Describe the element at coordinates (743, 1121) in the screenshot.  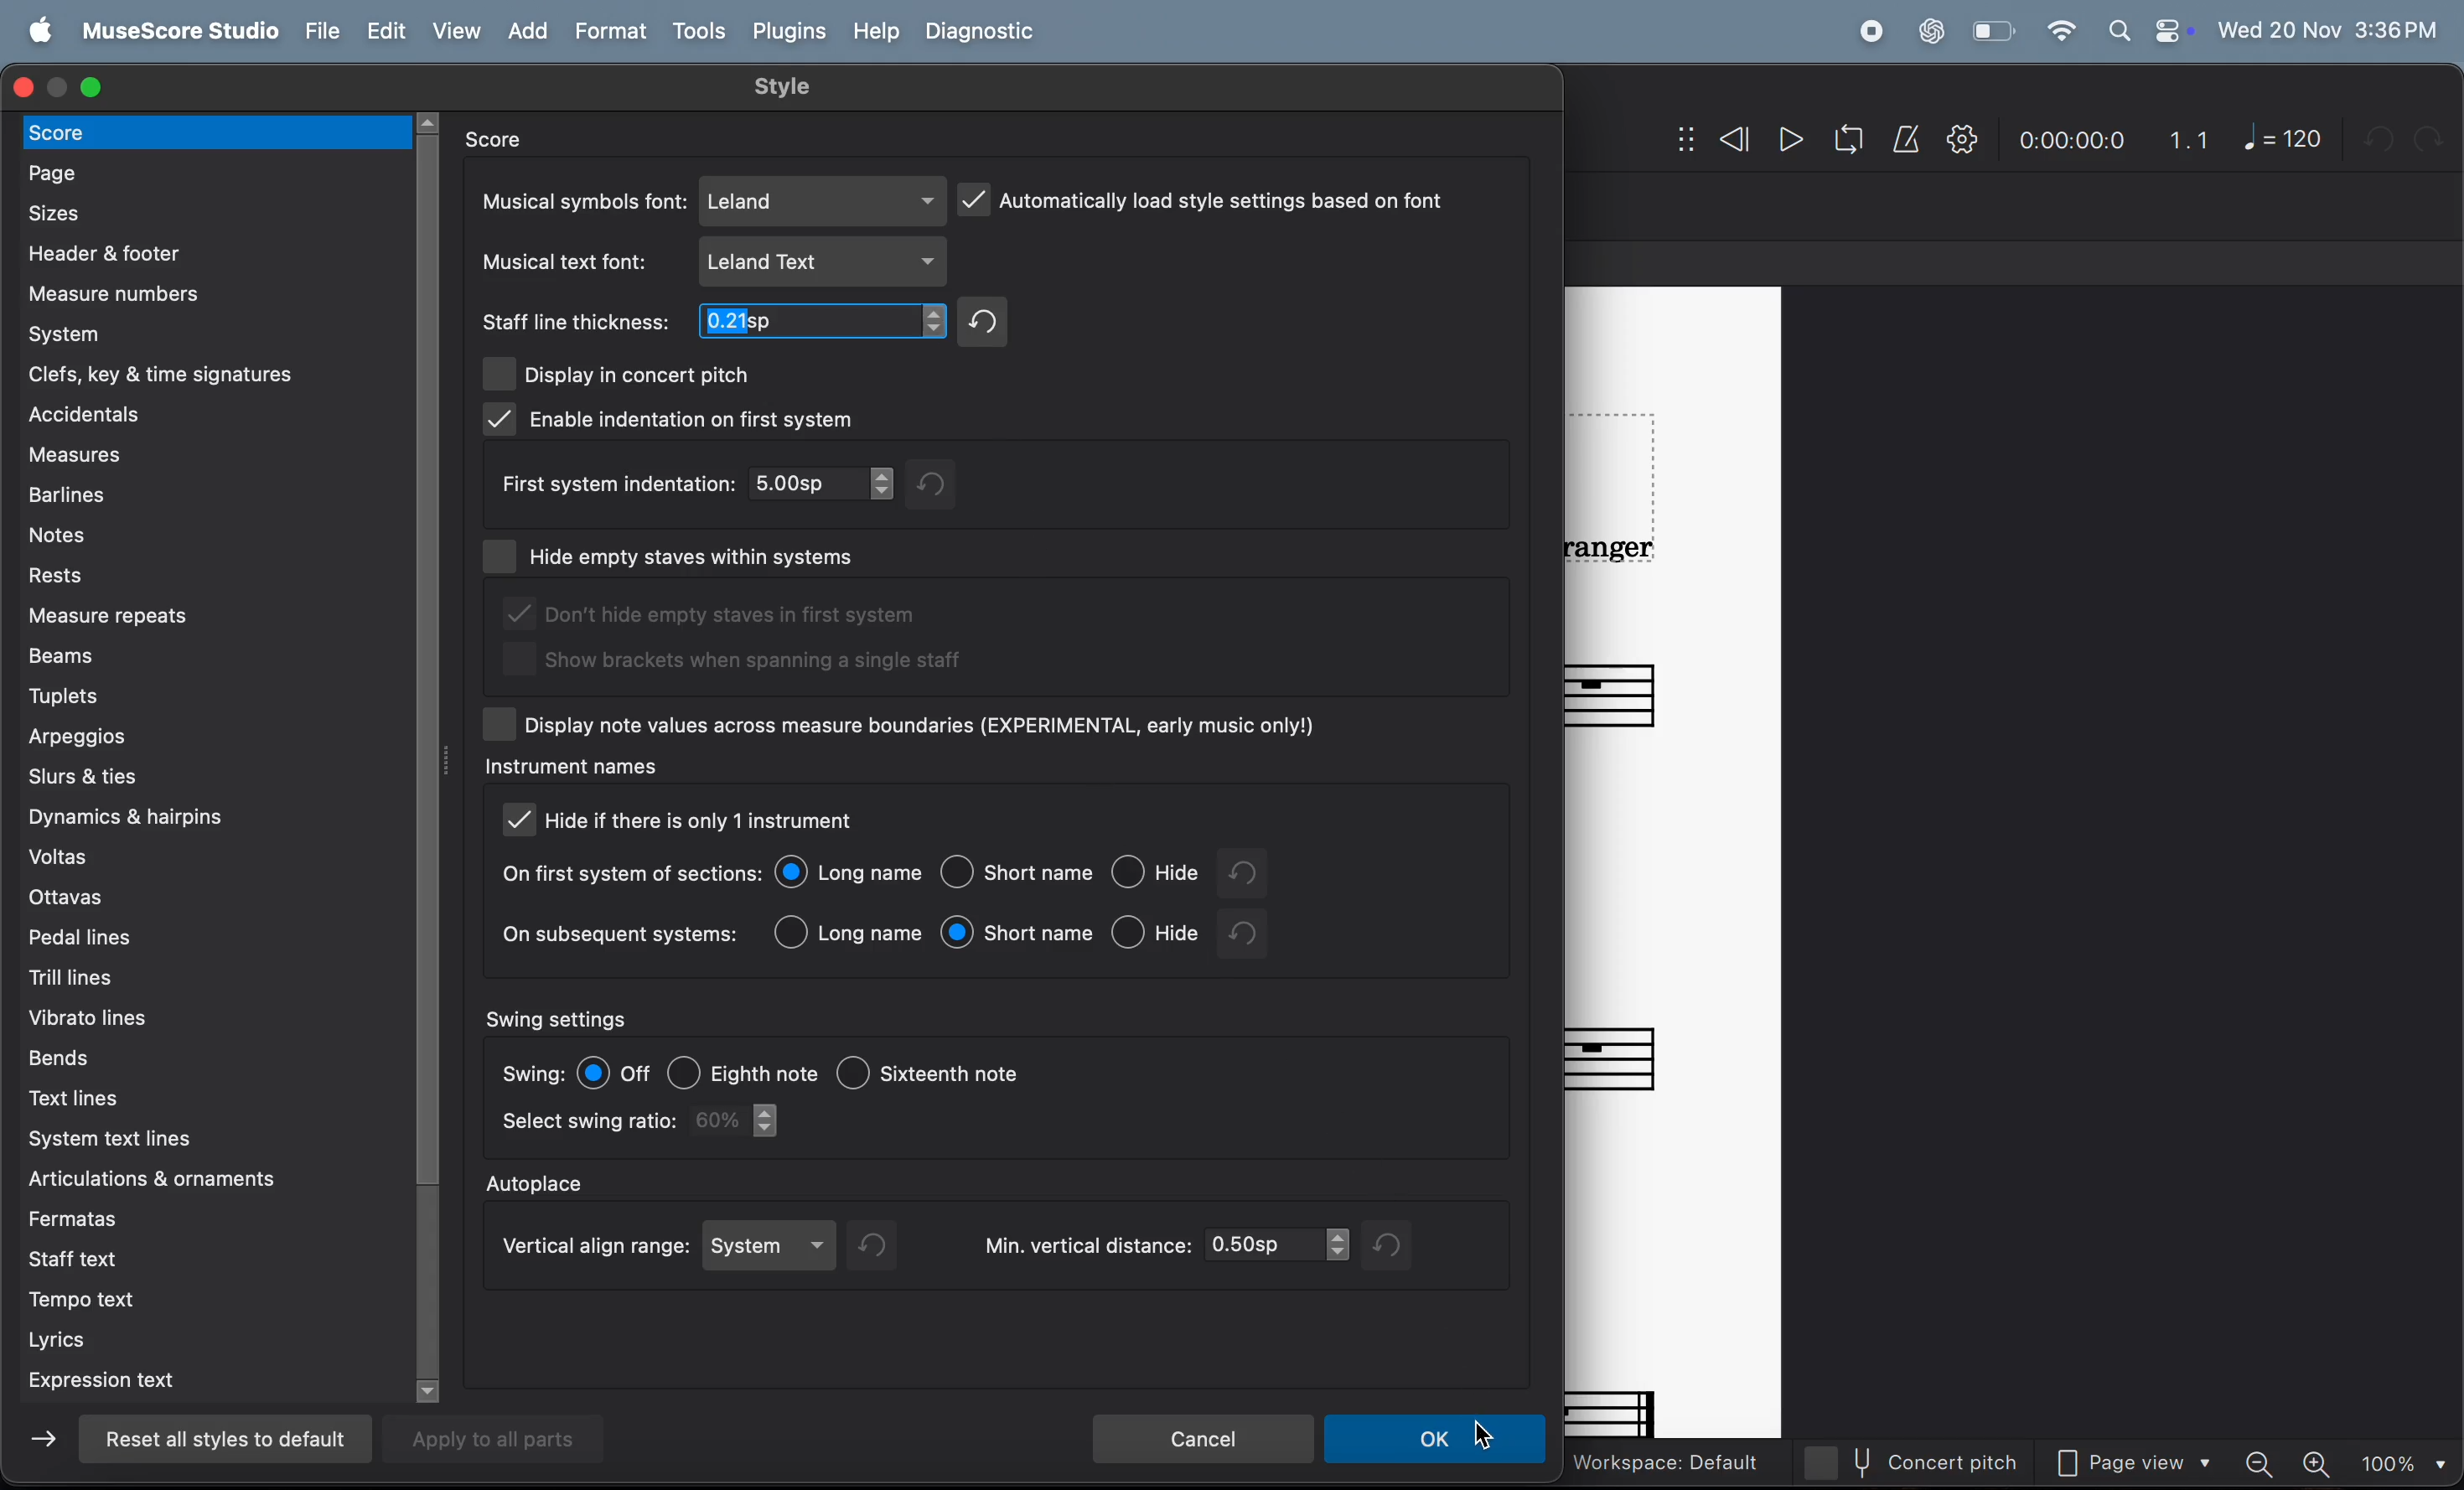
I see `80 ` at that location.